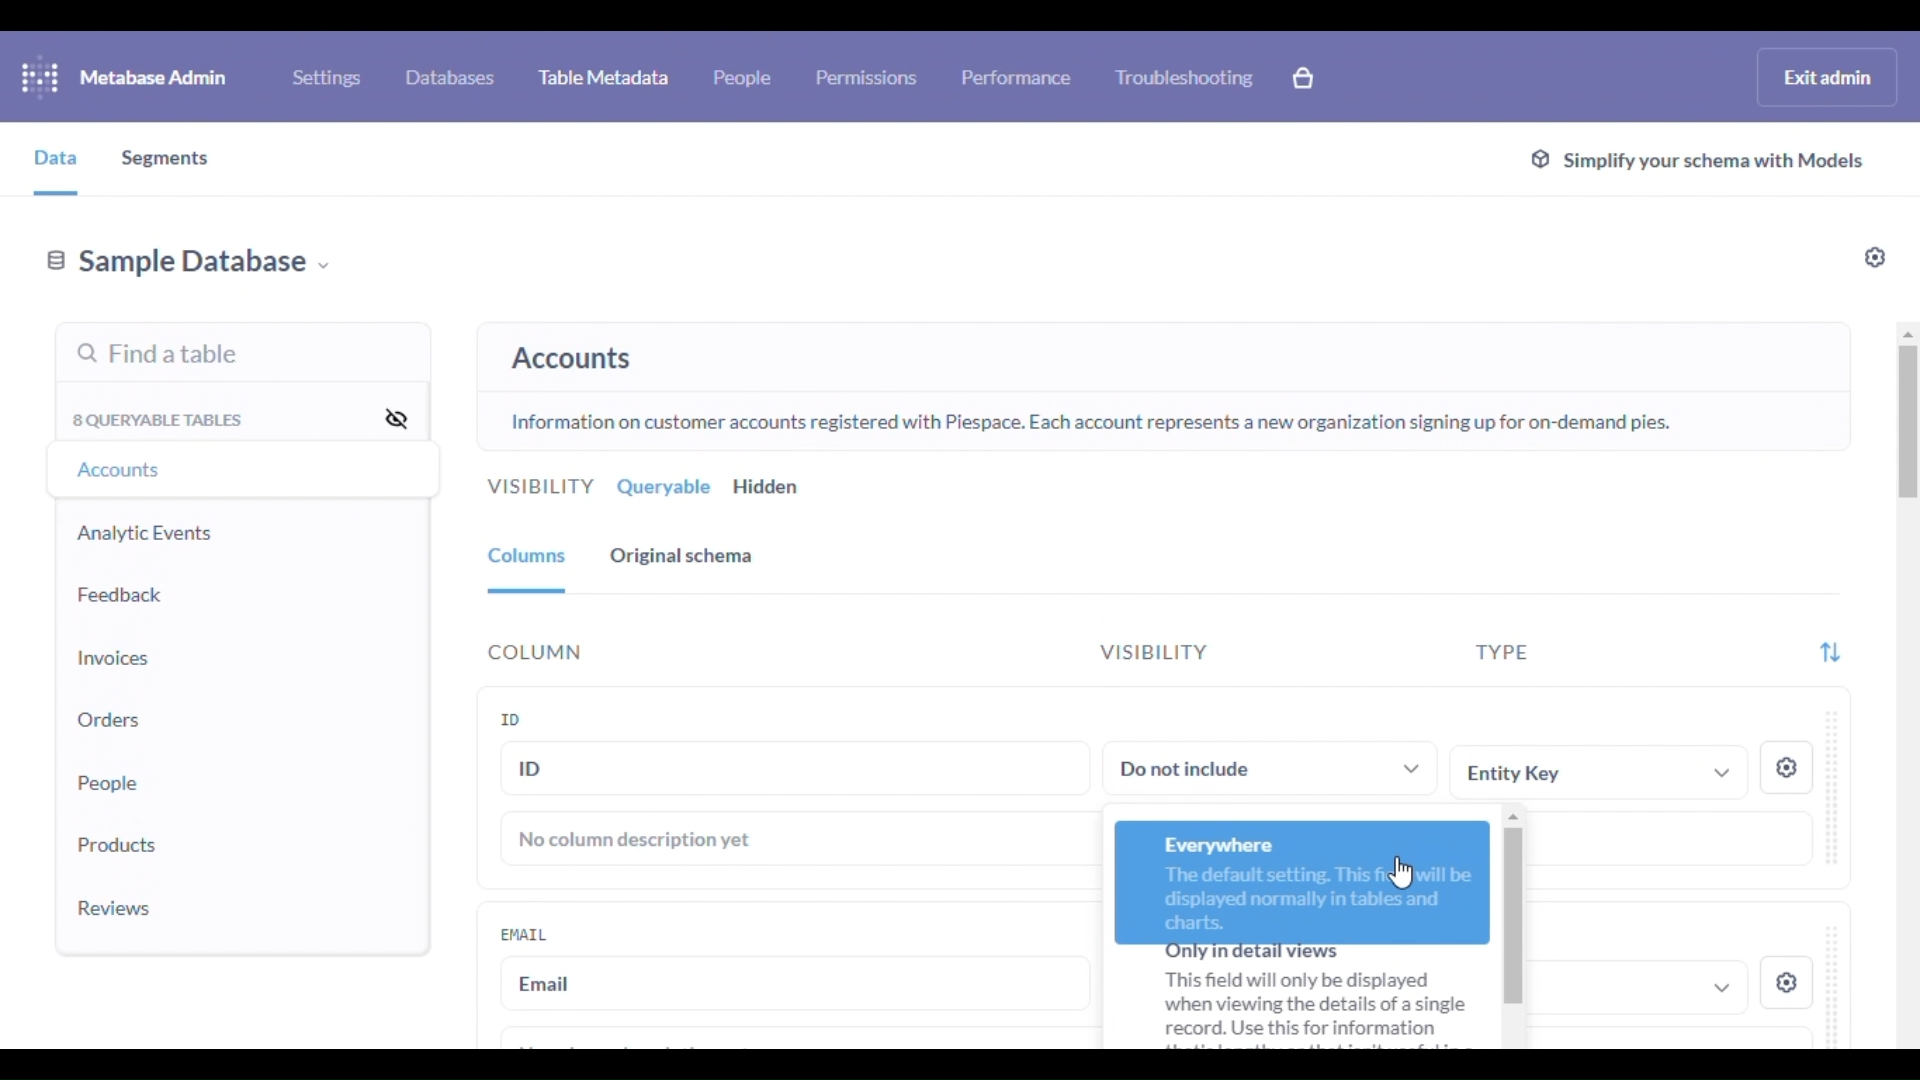 The height and width of the screenshot is (1080, 1920). I want to click on segments, so click(167, 161).